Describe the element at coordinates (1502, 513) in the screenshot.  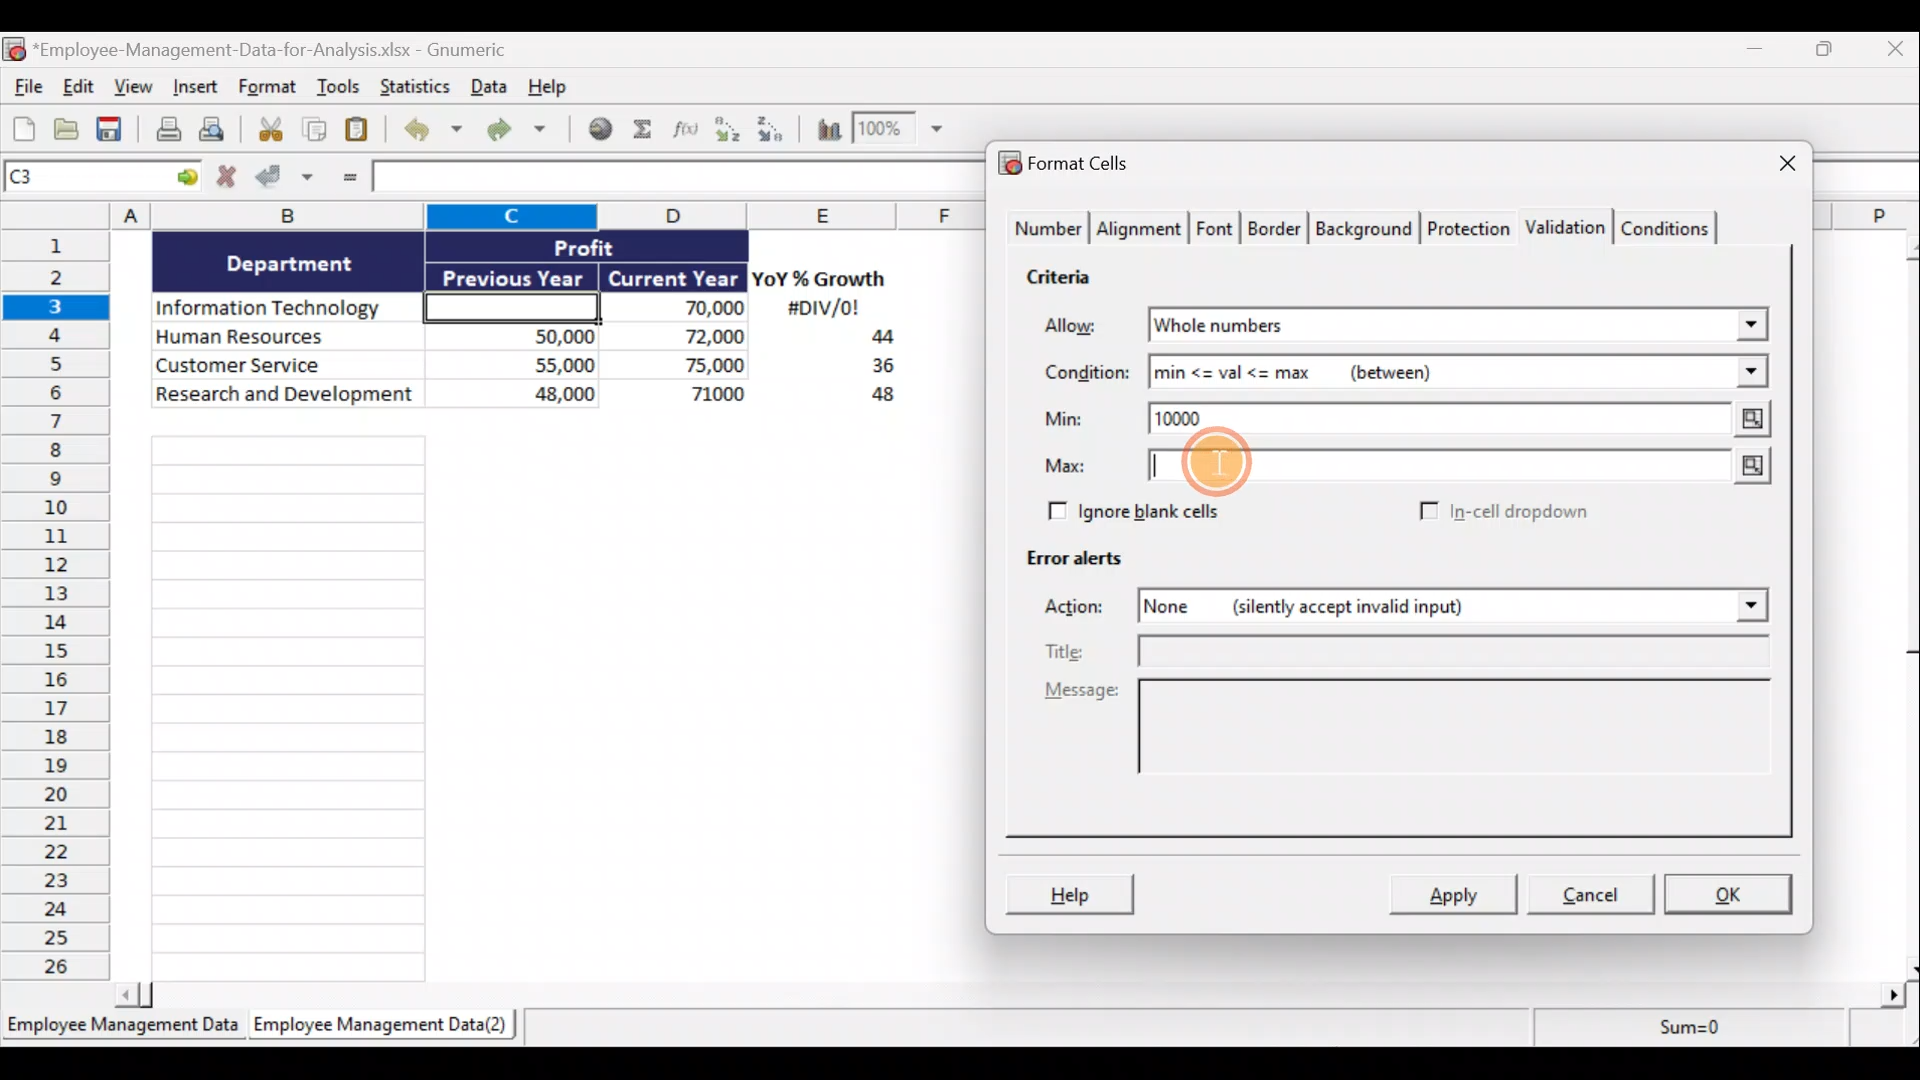
I see `In-cell dropdown` at that location.